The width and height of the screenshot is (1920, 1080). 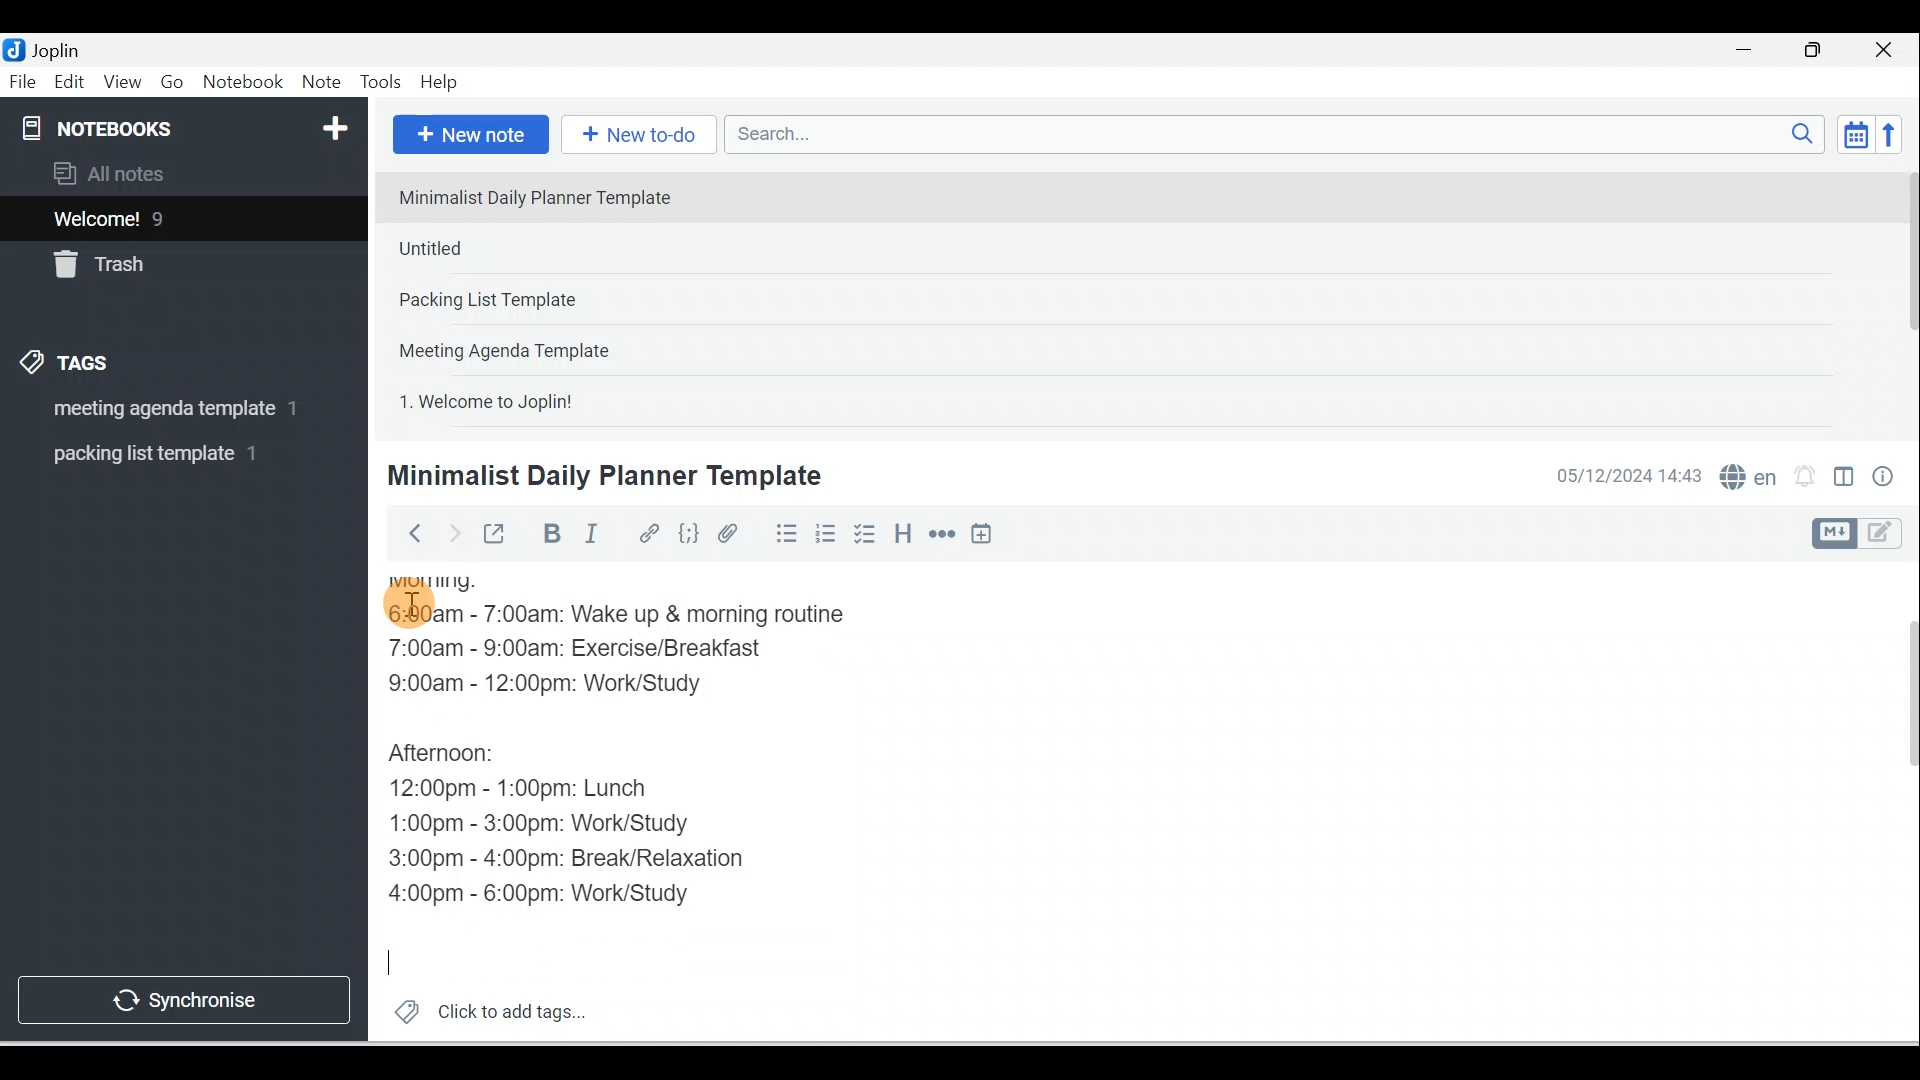 What do you see at coordinates (1625, 476) in the screenshot?
I see `Date & time` at bounding box center [1625, 476].